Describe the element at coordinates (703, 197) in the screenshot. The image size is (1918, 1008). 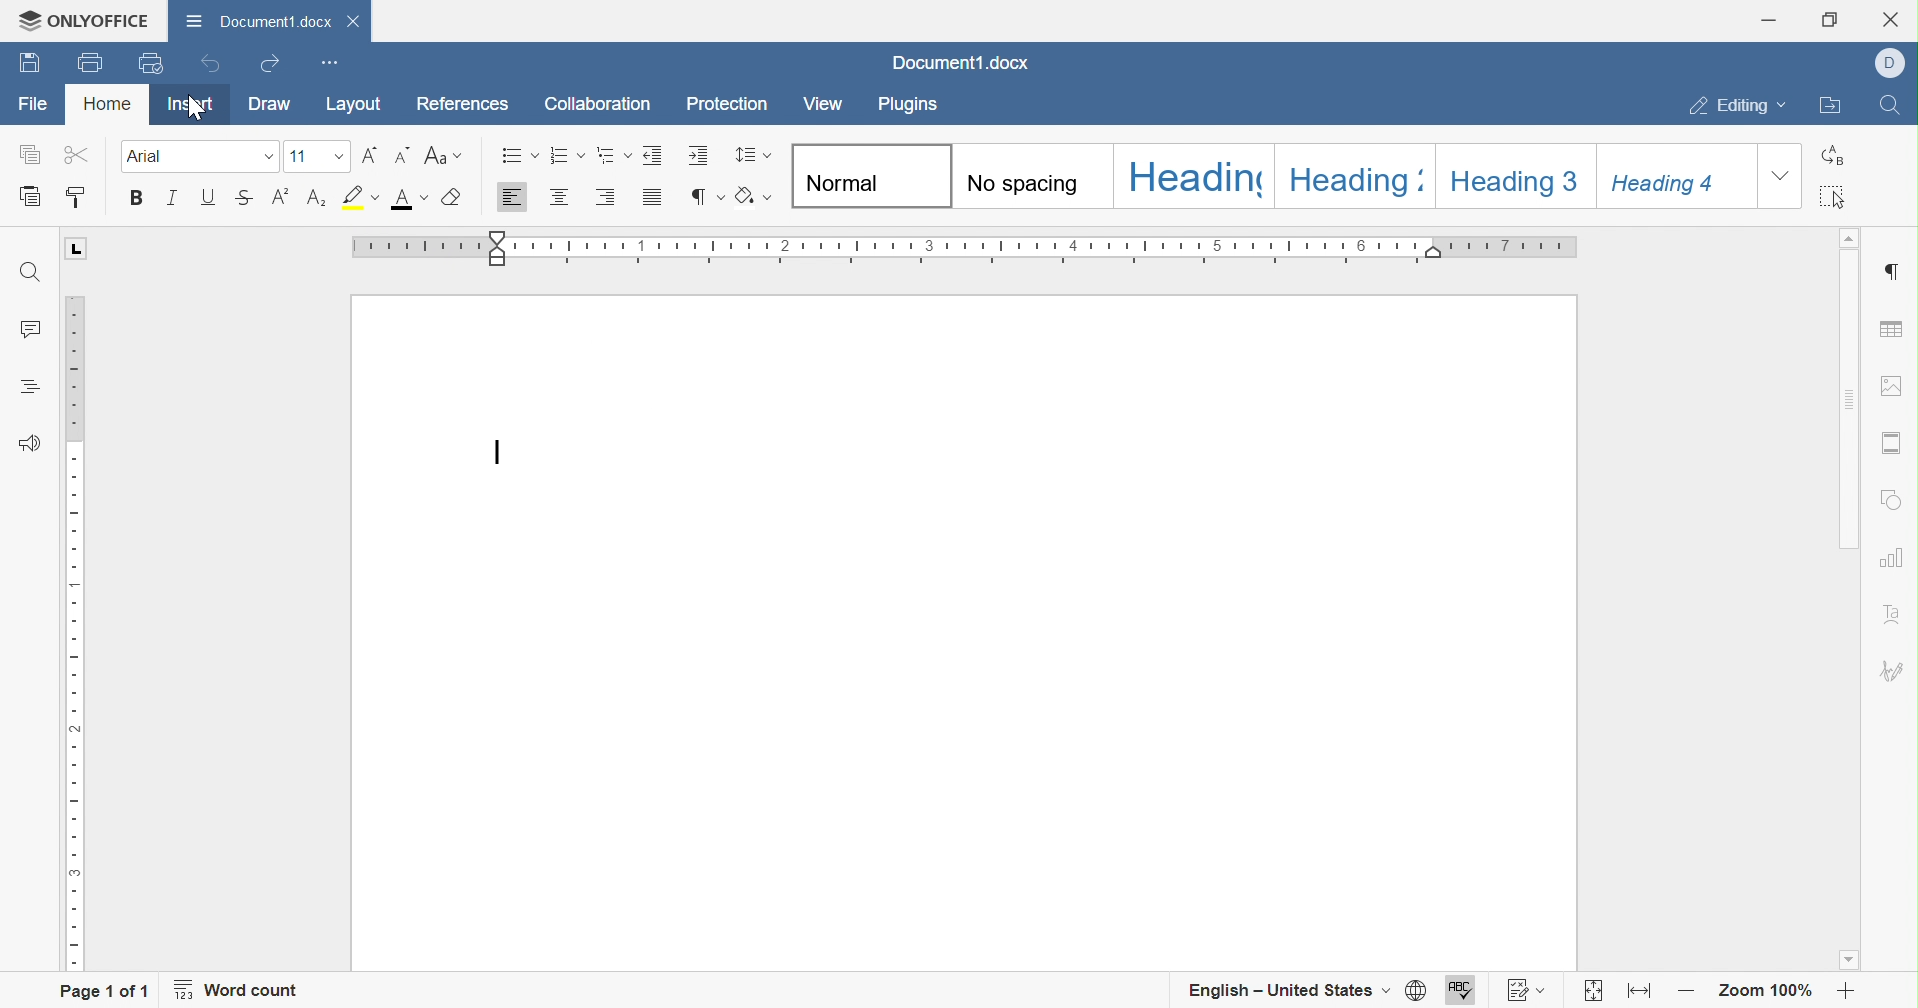
I see `Nonprinting characters` at that location.